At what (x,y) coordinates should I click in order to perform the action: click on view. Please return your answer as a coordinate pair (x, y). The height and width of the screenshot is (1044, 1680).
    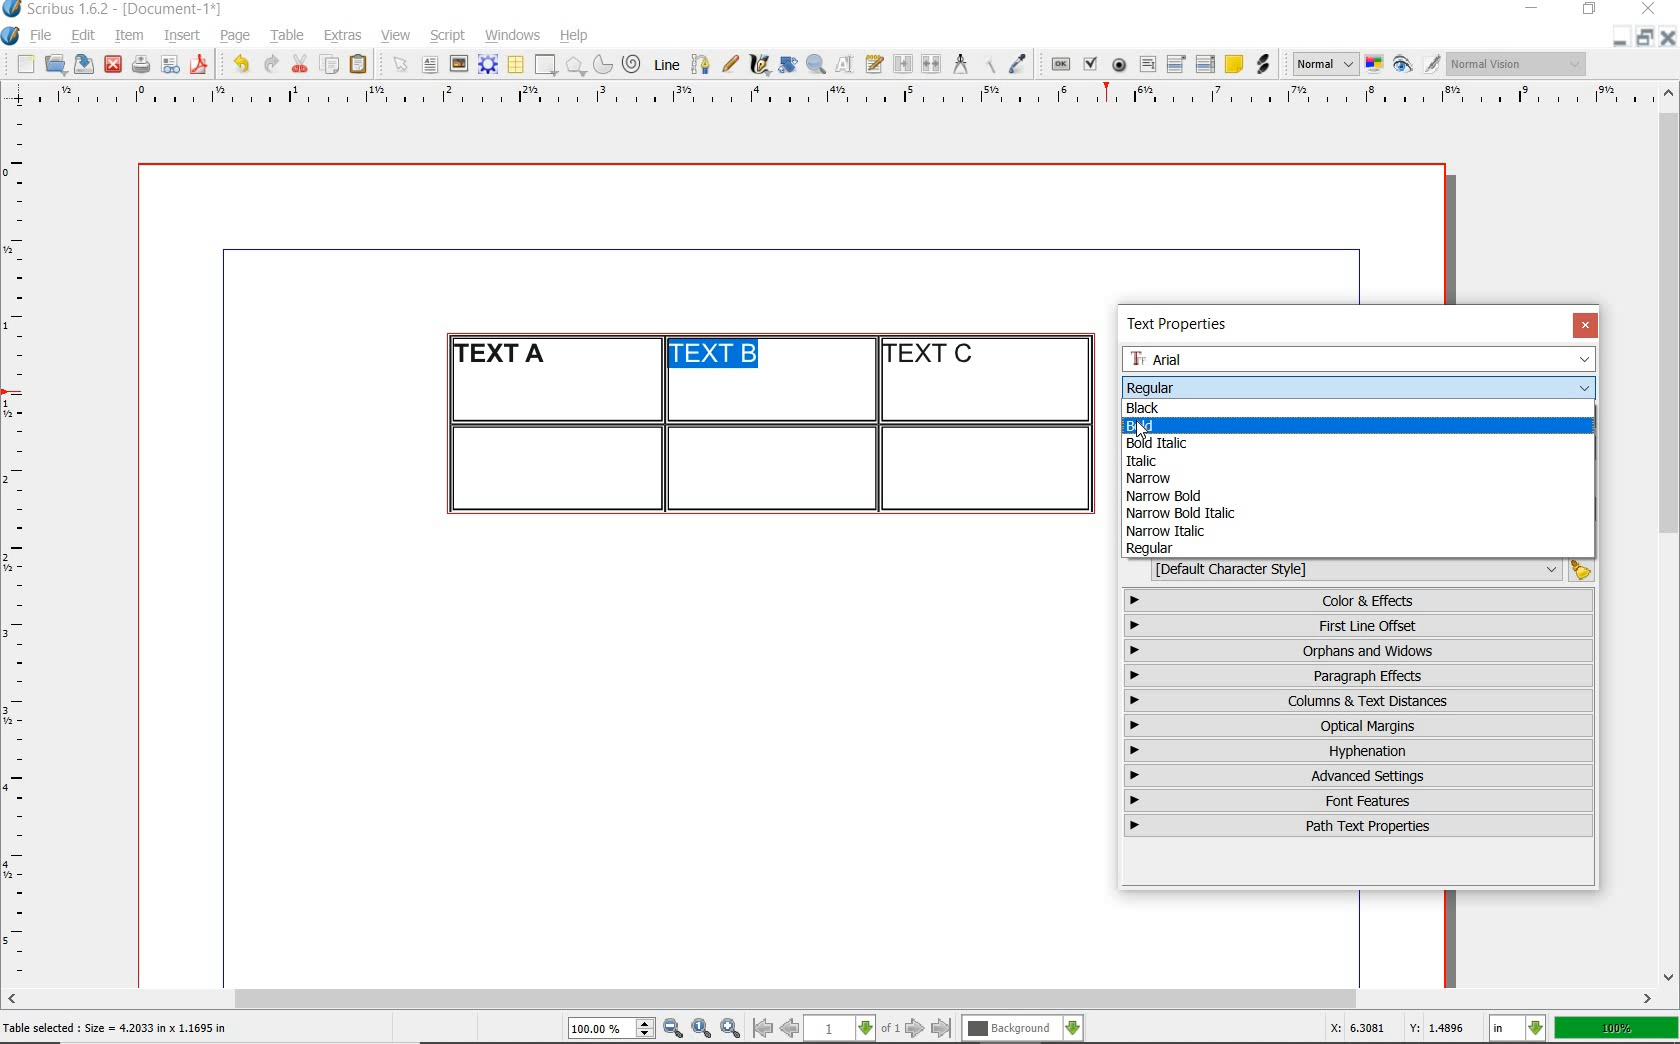
    Looking at the image, I should click on (396, 35).